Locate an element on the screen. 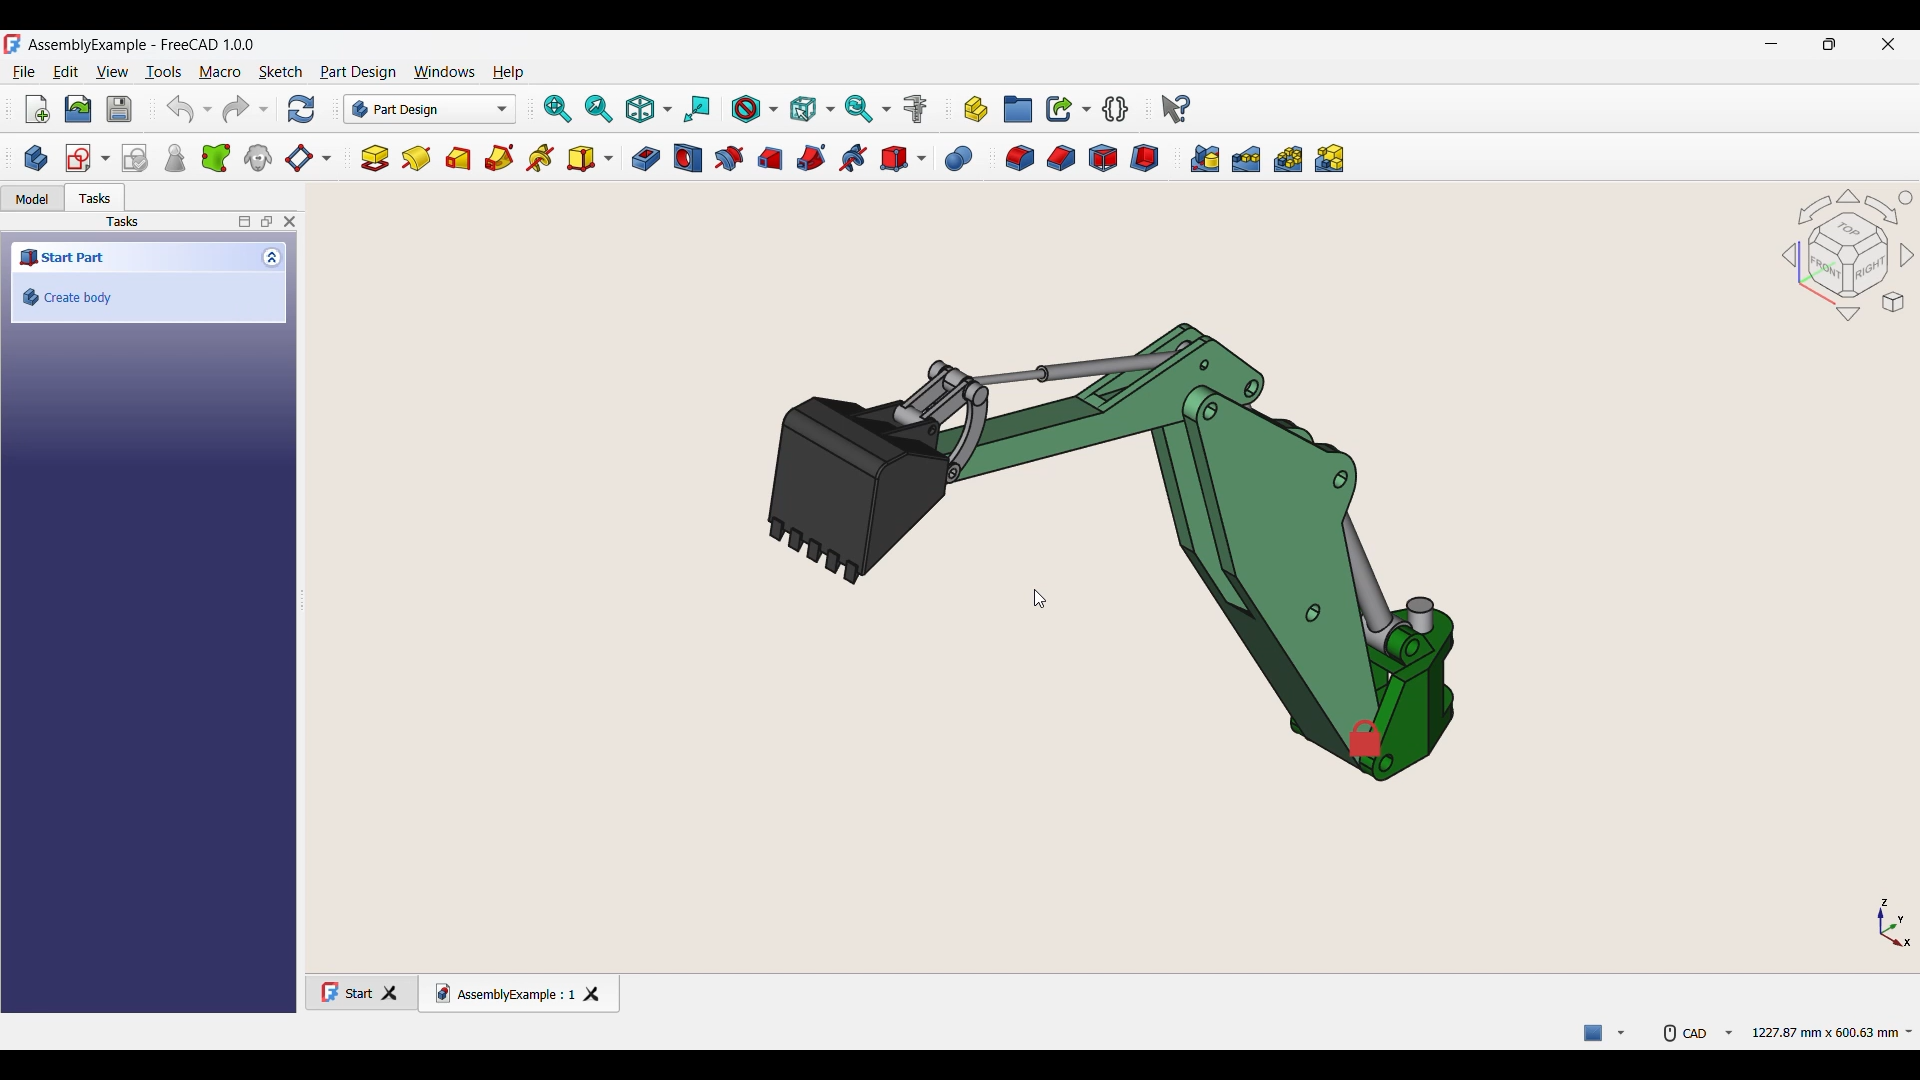 This screenshot has width=1920, height=1080. Macro menu  is located at coordinates (219, 73).